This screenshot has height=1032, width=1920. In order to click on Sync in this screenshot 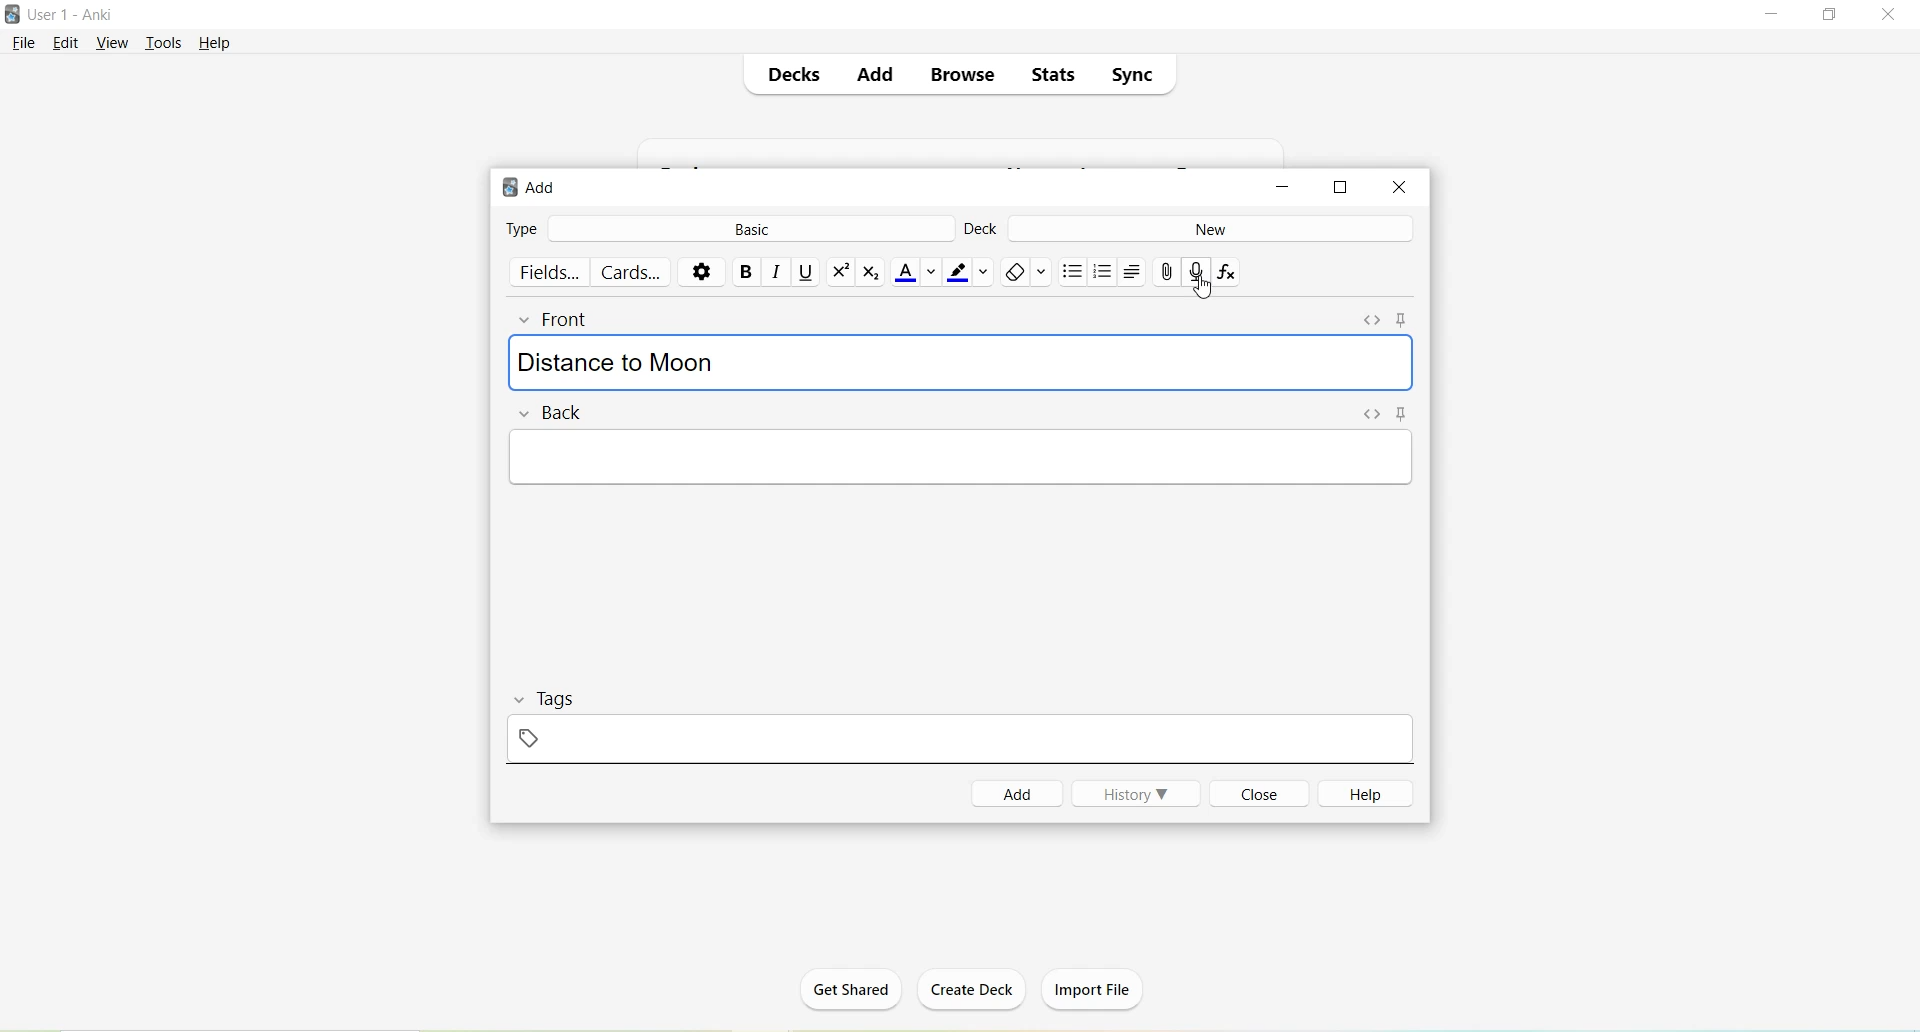, I will do `click(1131, 71)`.